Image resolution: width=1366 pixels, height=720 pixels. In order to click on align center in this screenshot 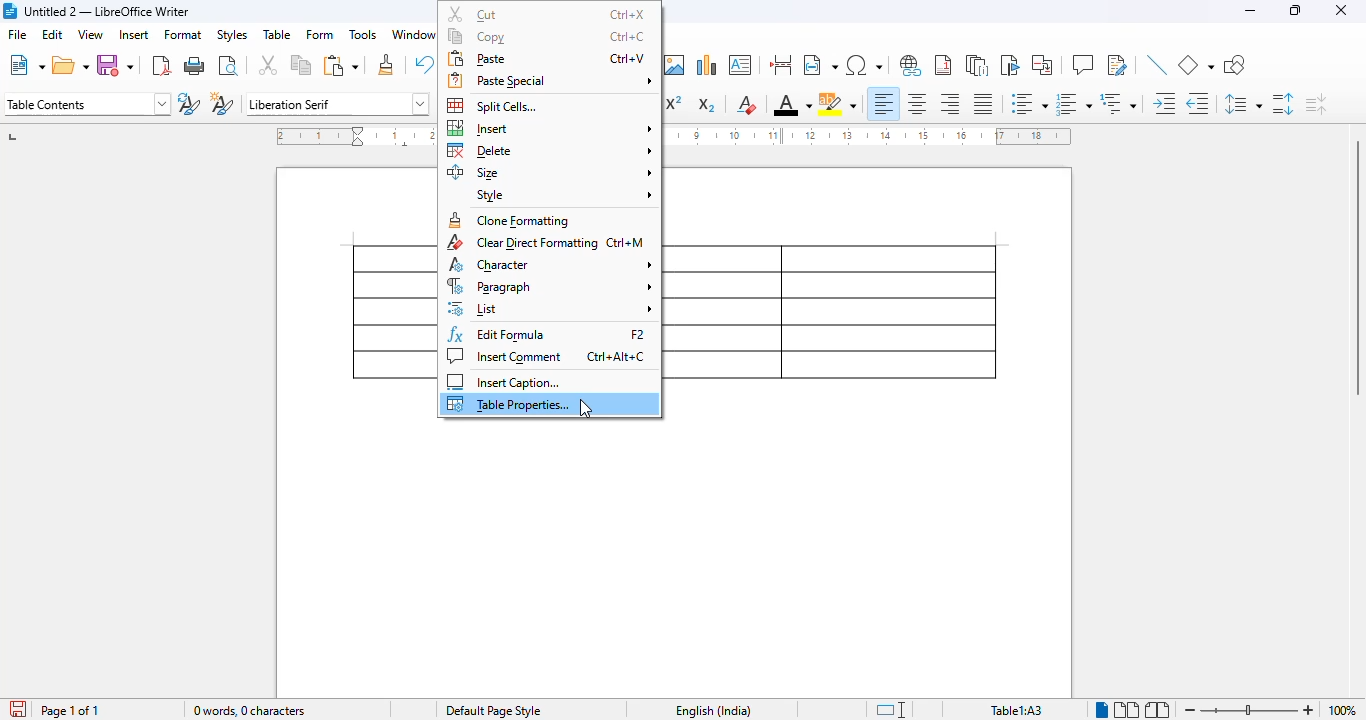, I will do `click(916, 103)`.